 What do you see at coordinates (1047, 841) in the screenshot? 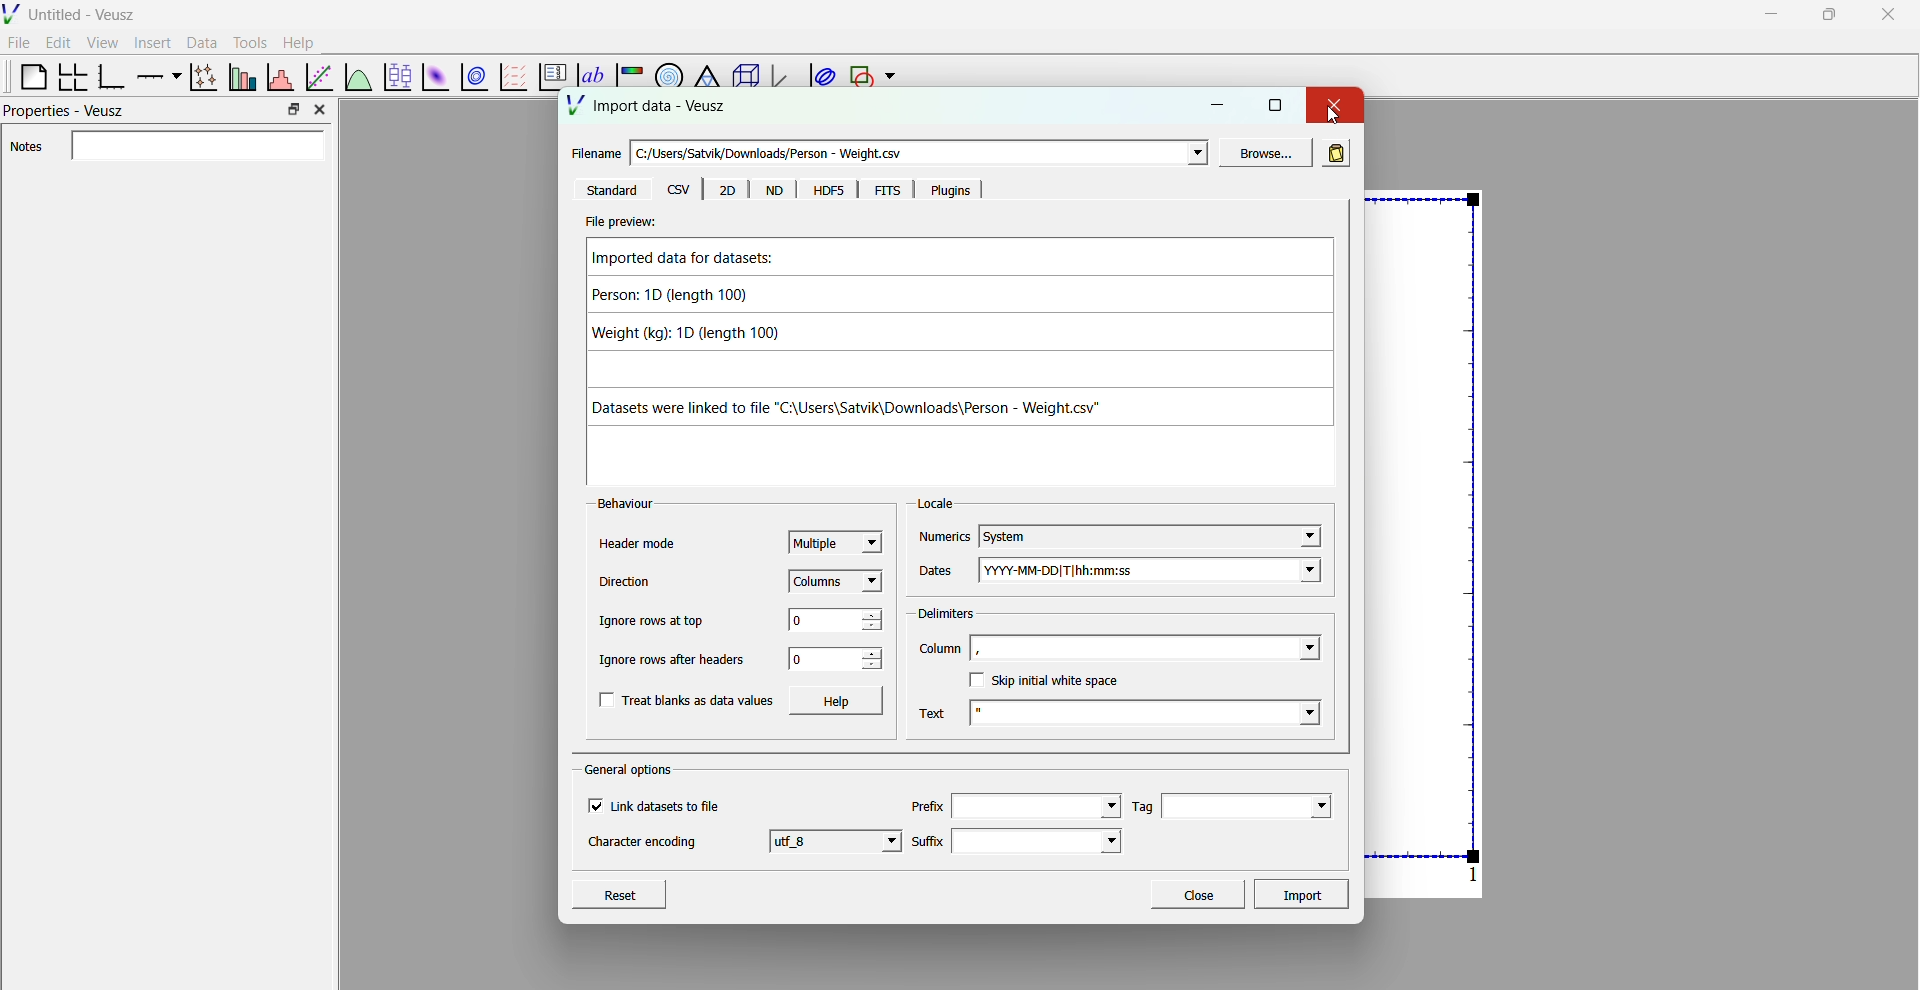
I see `suffix dropdown` at bounding box center [1047, 841].